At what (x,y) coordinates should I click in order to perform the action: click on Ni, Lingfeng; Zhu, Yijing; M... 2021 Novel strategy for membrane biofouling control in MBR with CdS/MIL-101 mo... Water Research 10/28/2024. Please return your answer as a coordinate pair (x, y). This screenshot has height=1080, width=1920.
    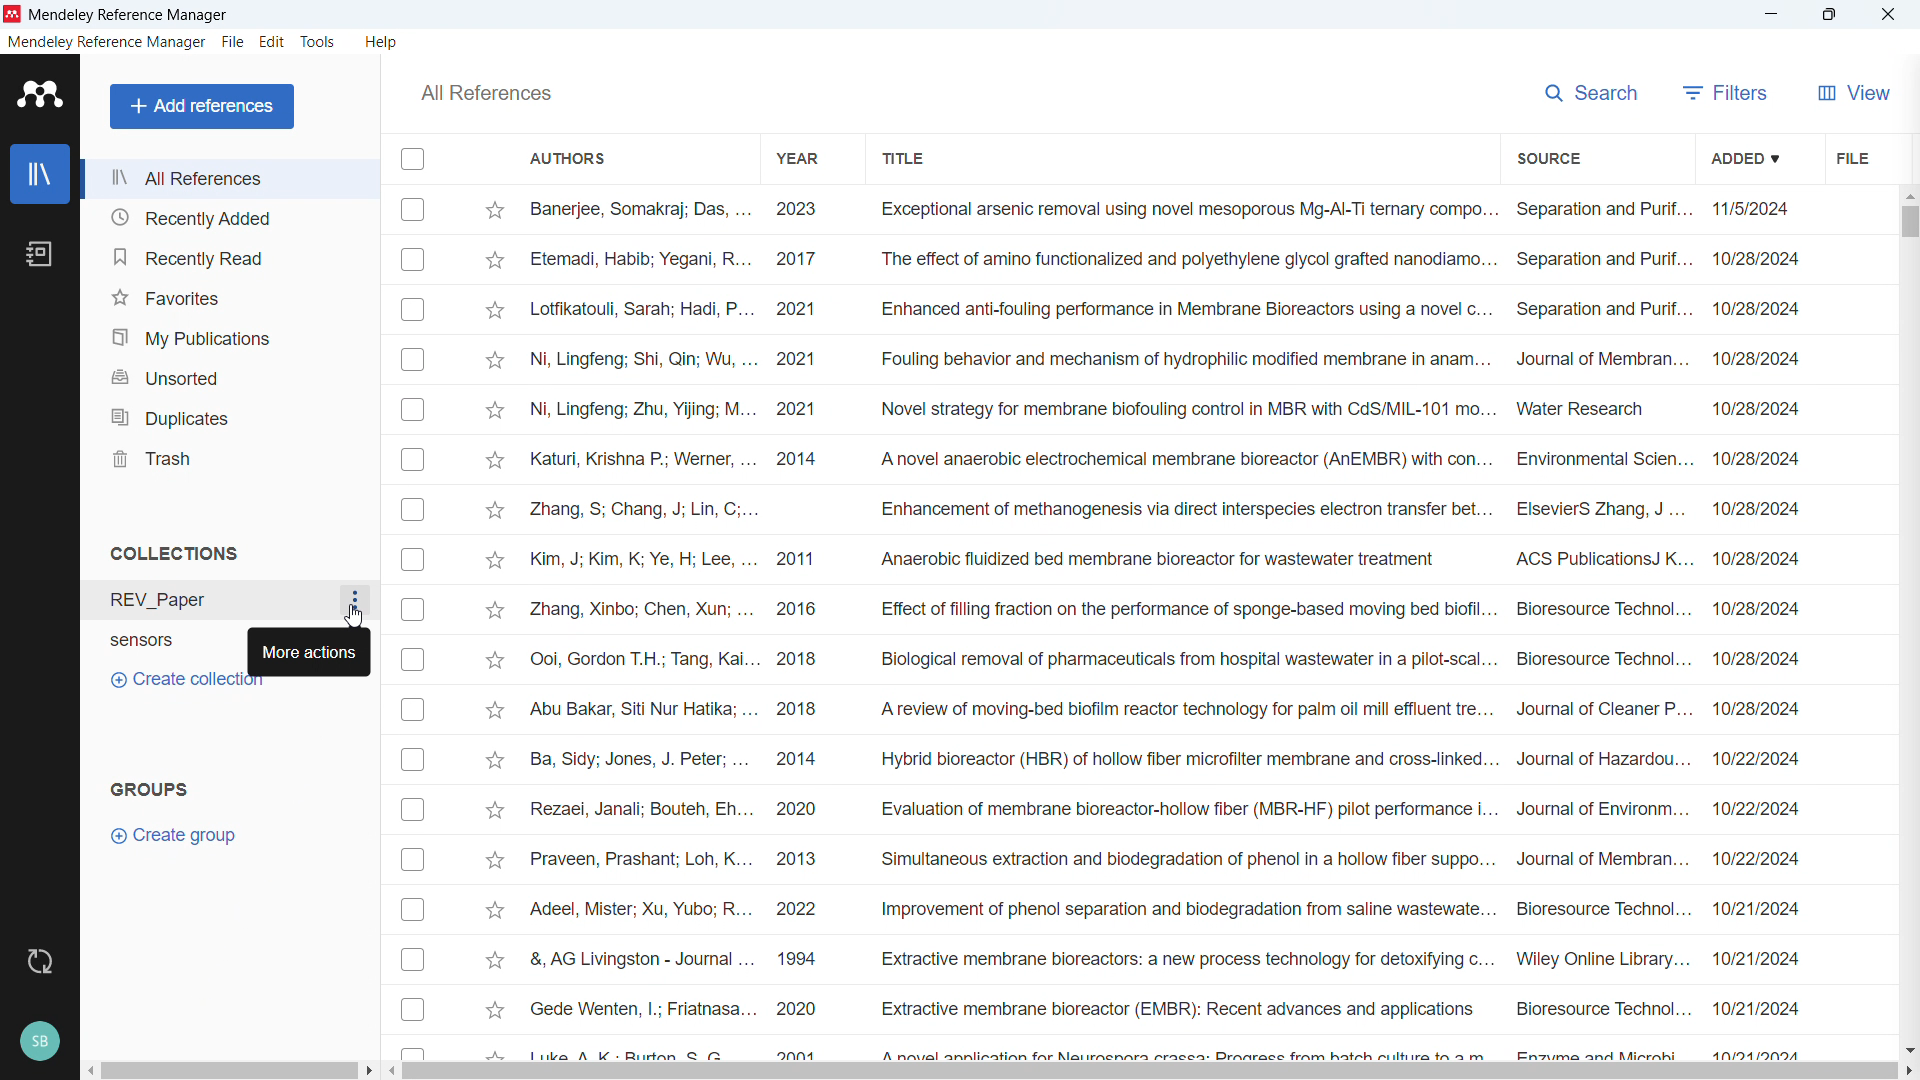
    Looking at the image, I should click on (1167, 409).